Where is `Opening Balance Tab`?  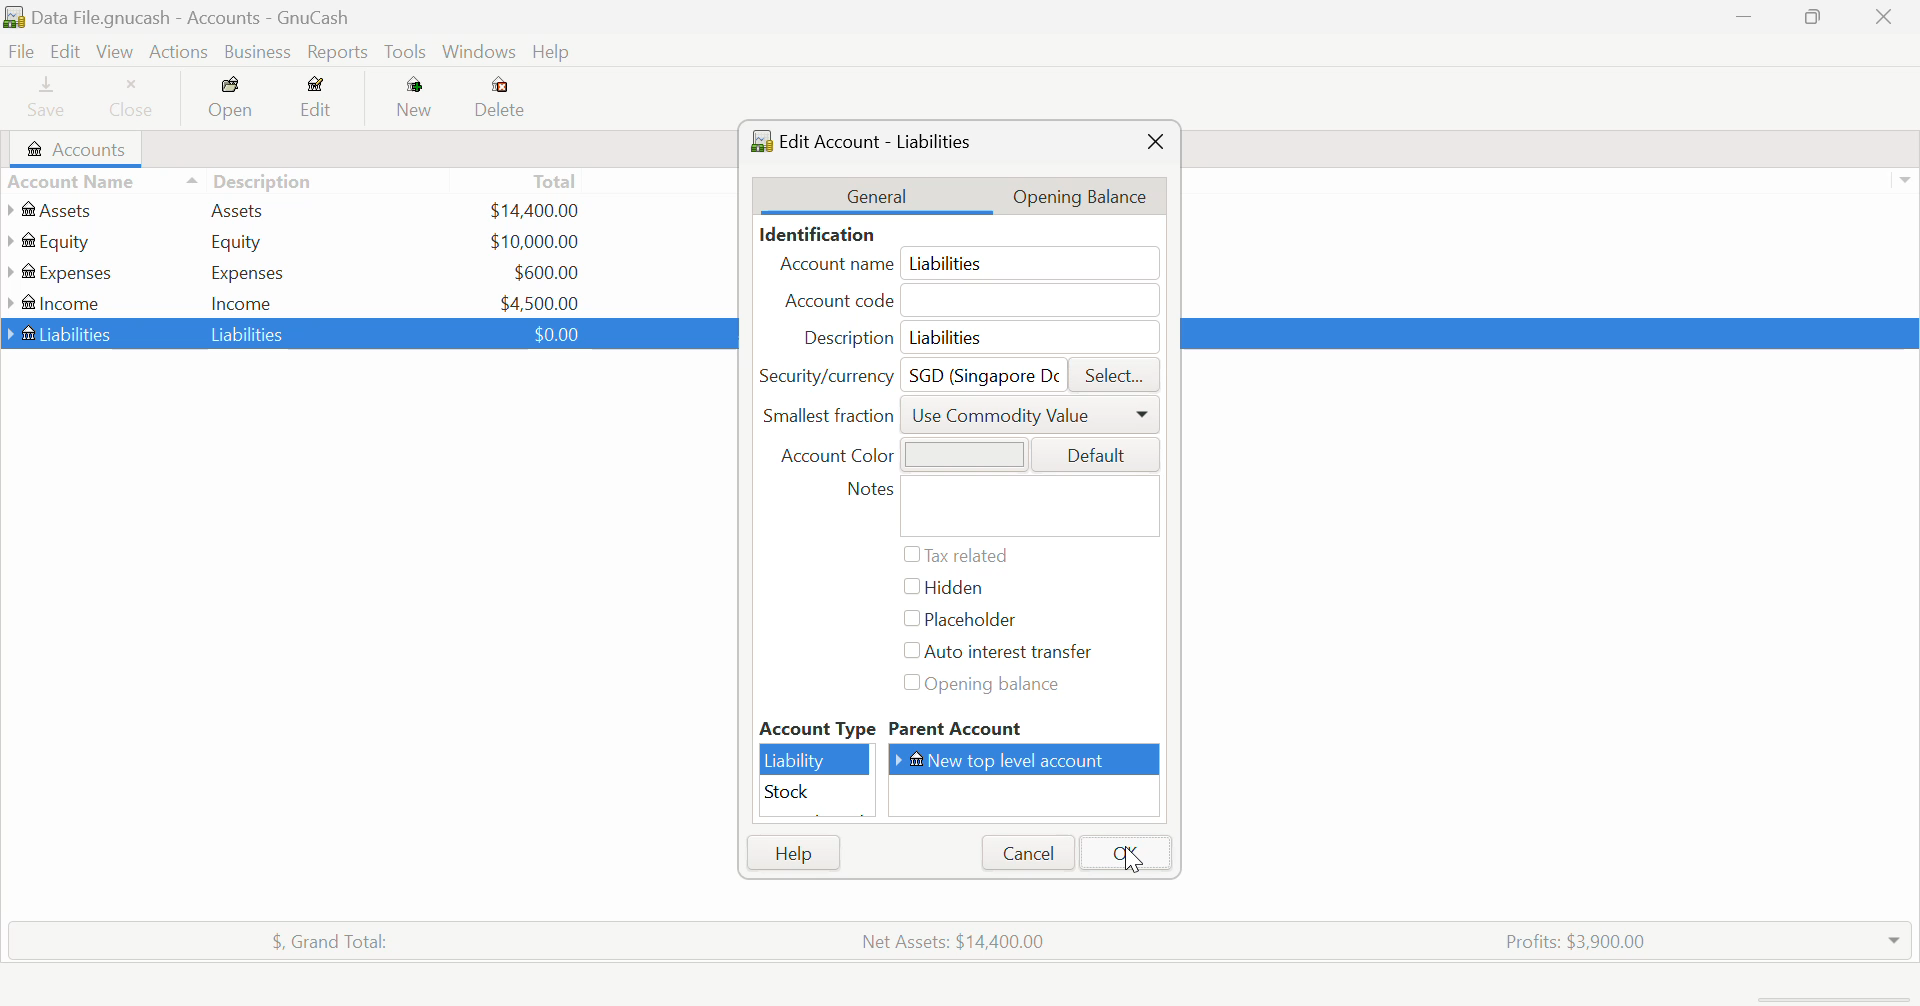
Opening Balance Tab is located at coordinates (1092, 195).